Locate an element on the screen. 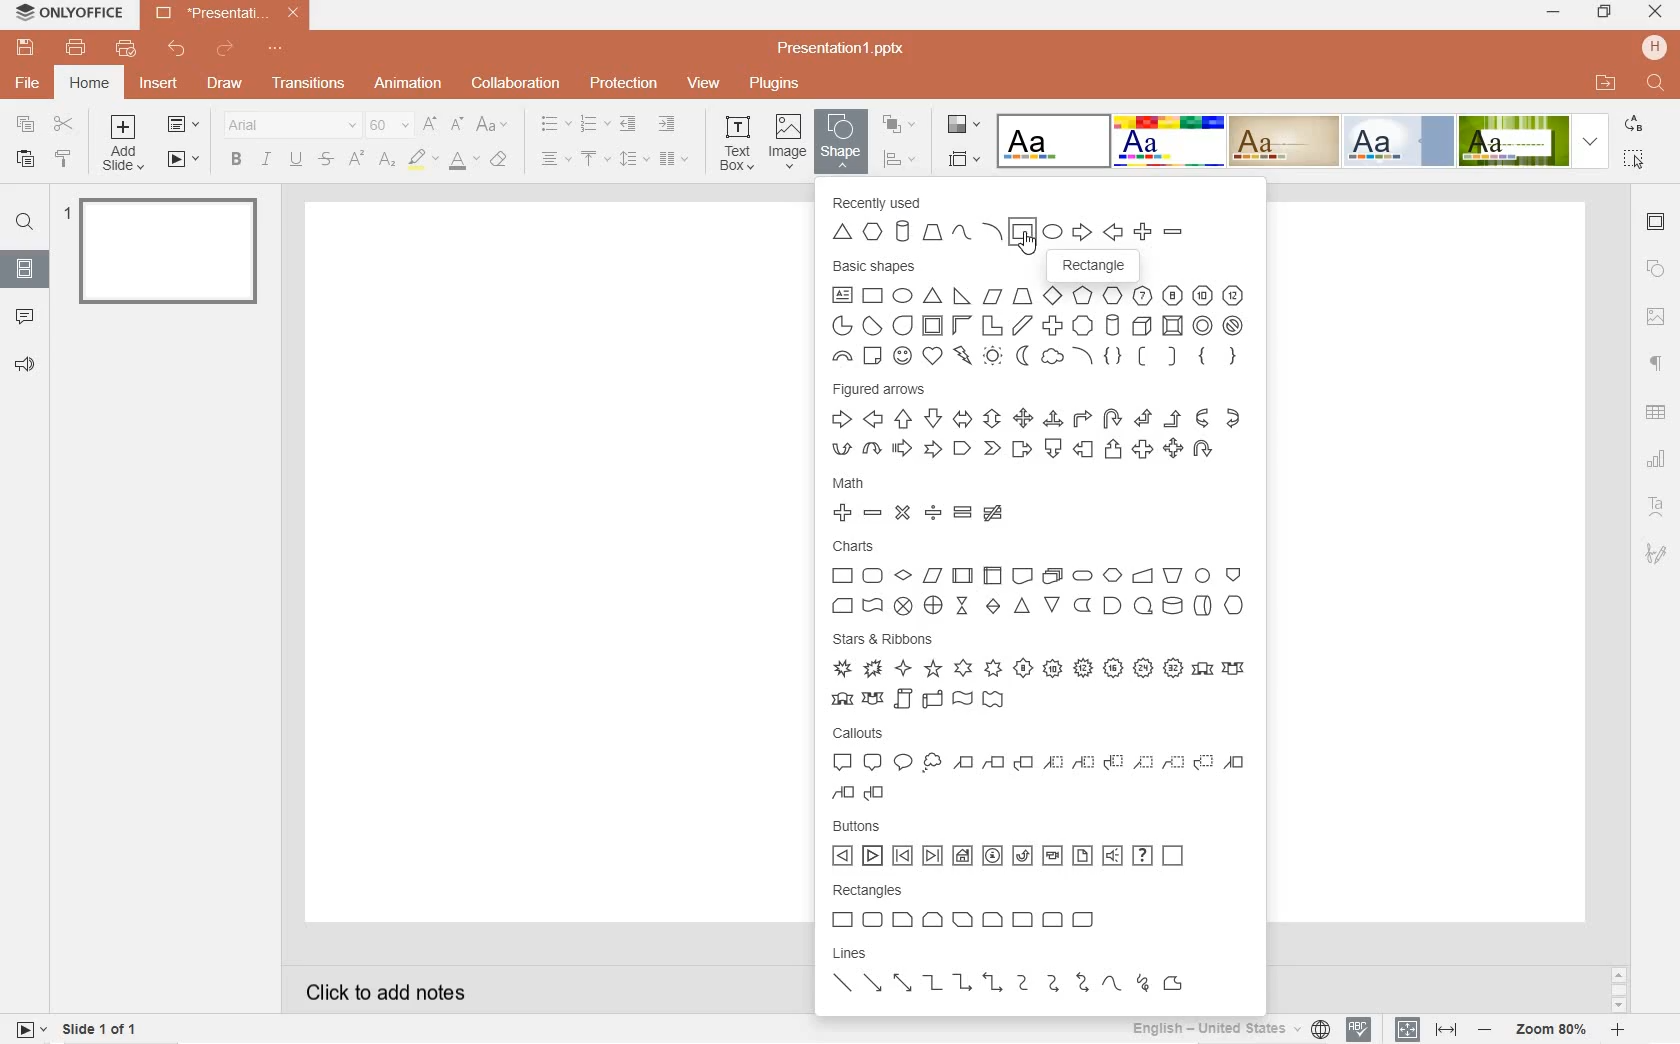 The height and width of the screenshot is (1044, 1680). End button is located at coordinates (930, 854).